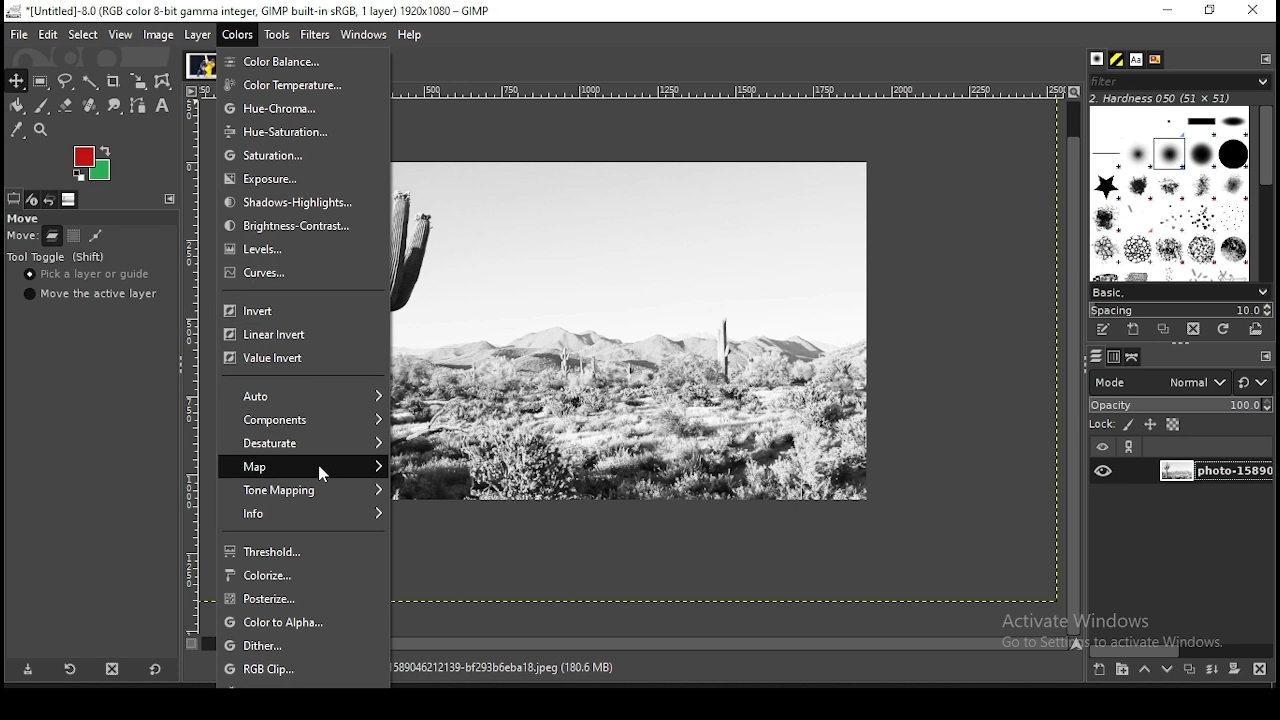  I want to click on minimize, so click(1168, 11).